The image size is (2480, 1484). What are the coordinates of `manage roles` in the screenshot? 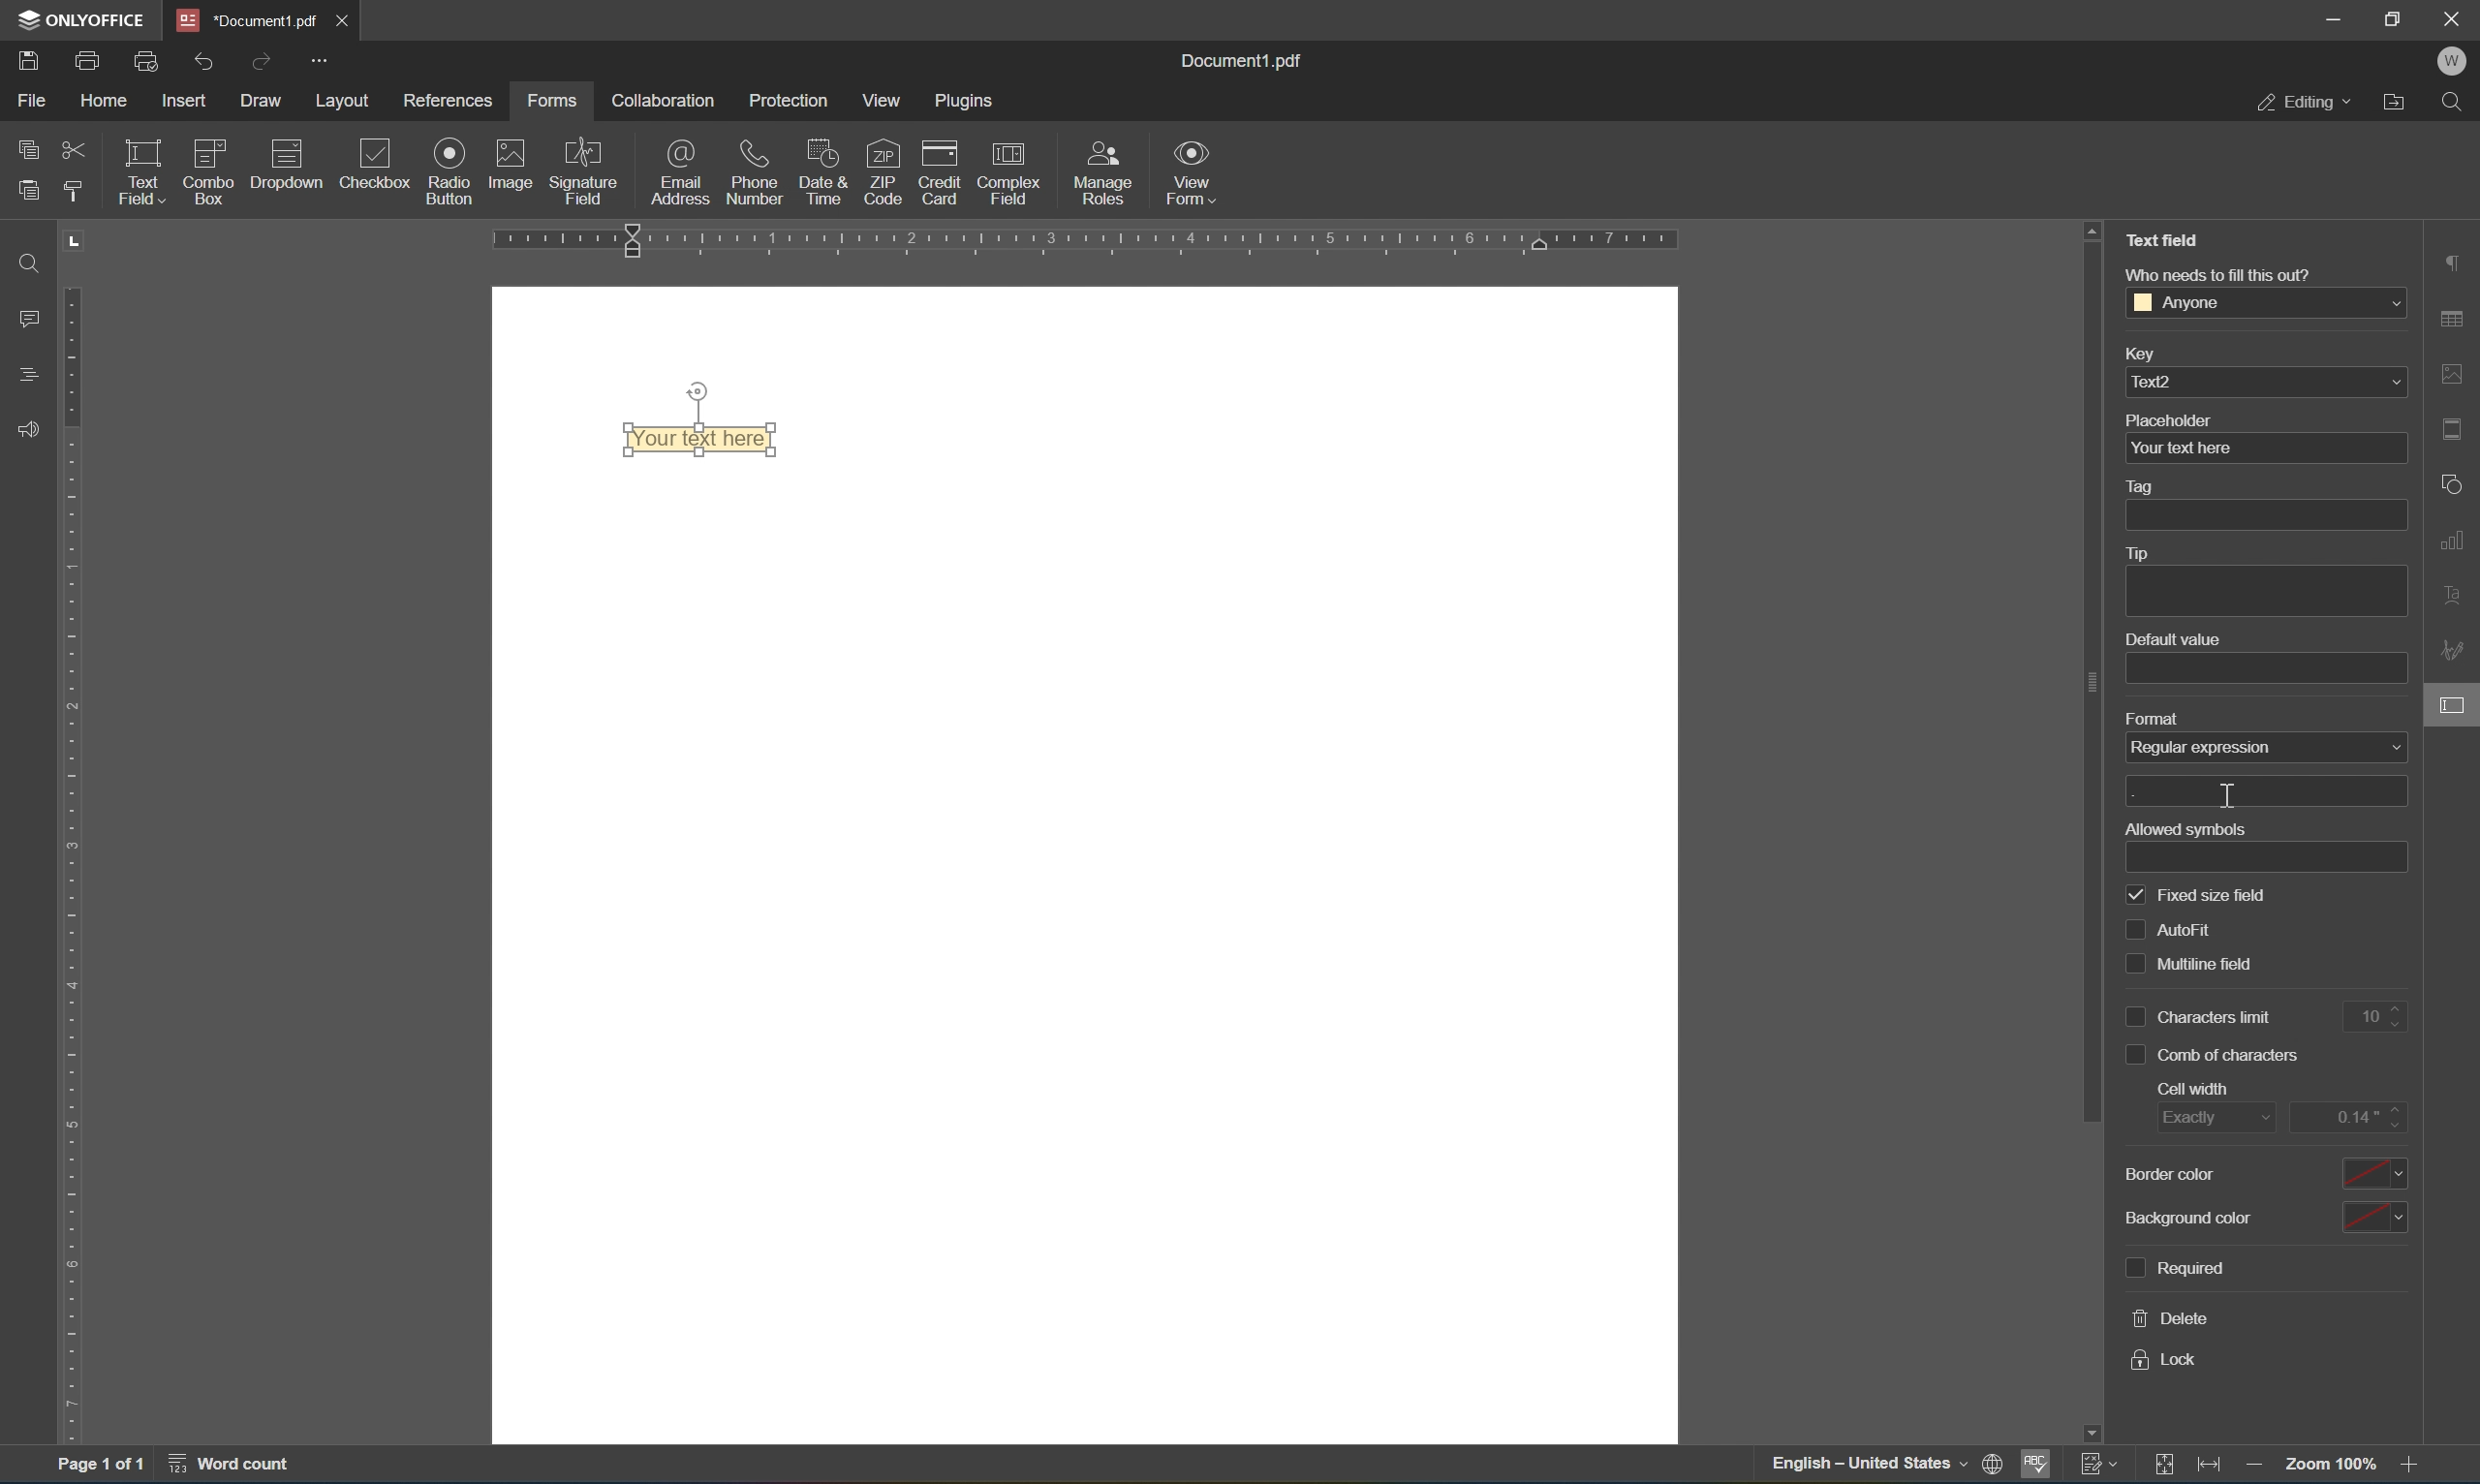 It's located at (1104, 171).